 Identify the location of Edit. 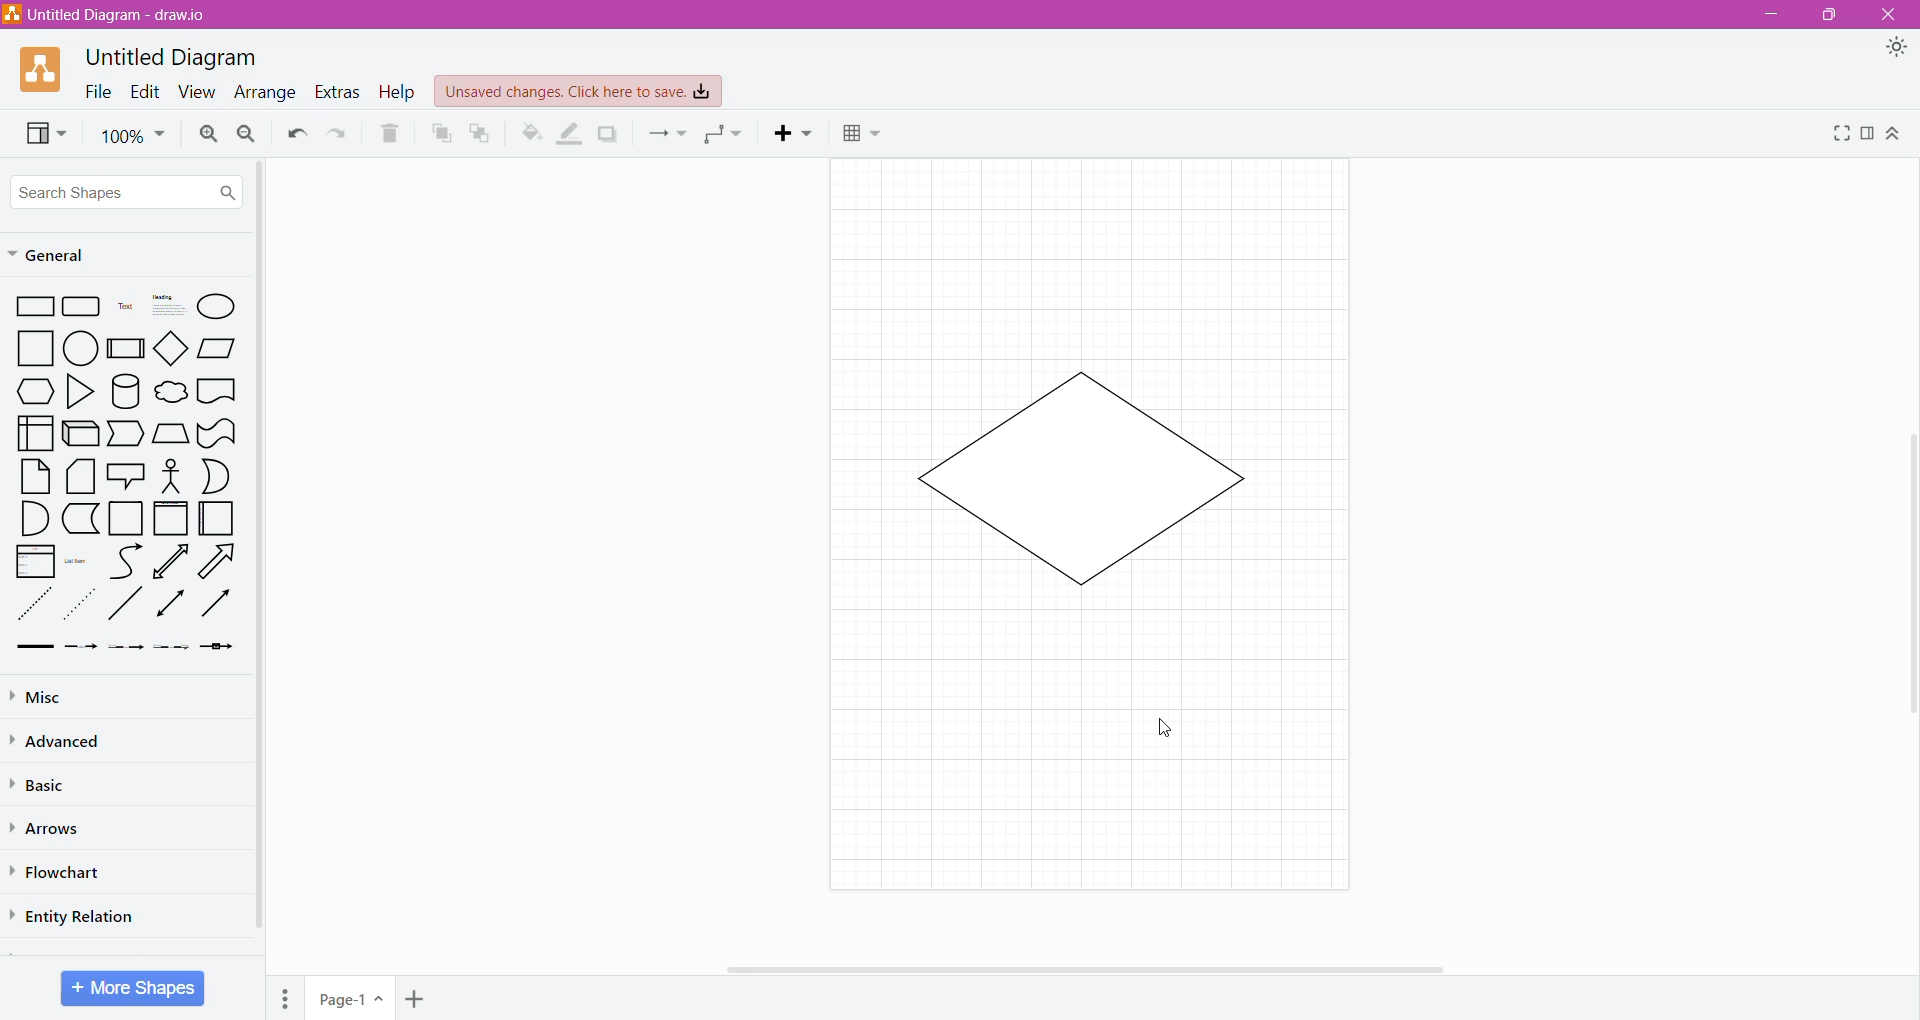
(145, 93).